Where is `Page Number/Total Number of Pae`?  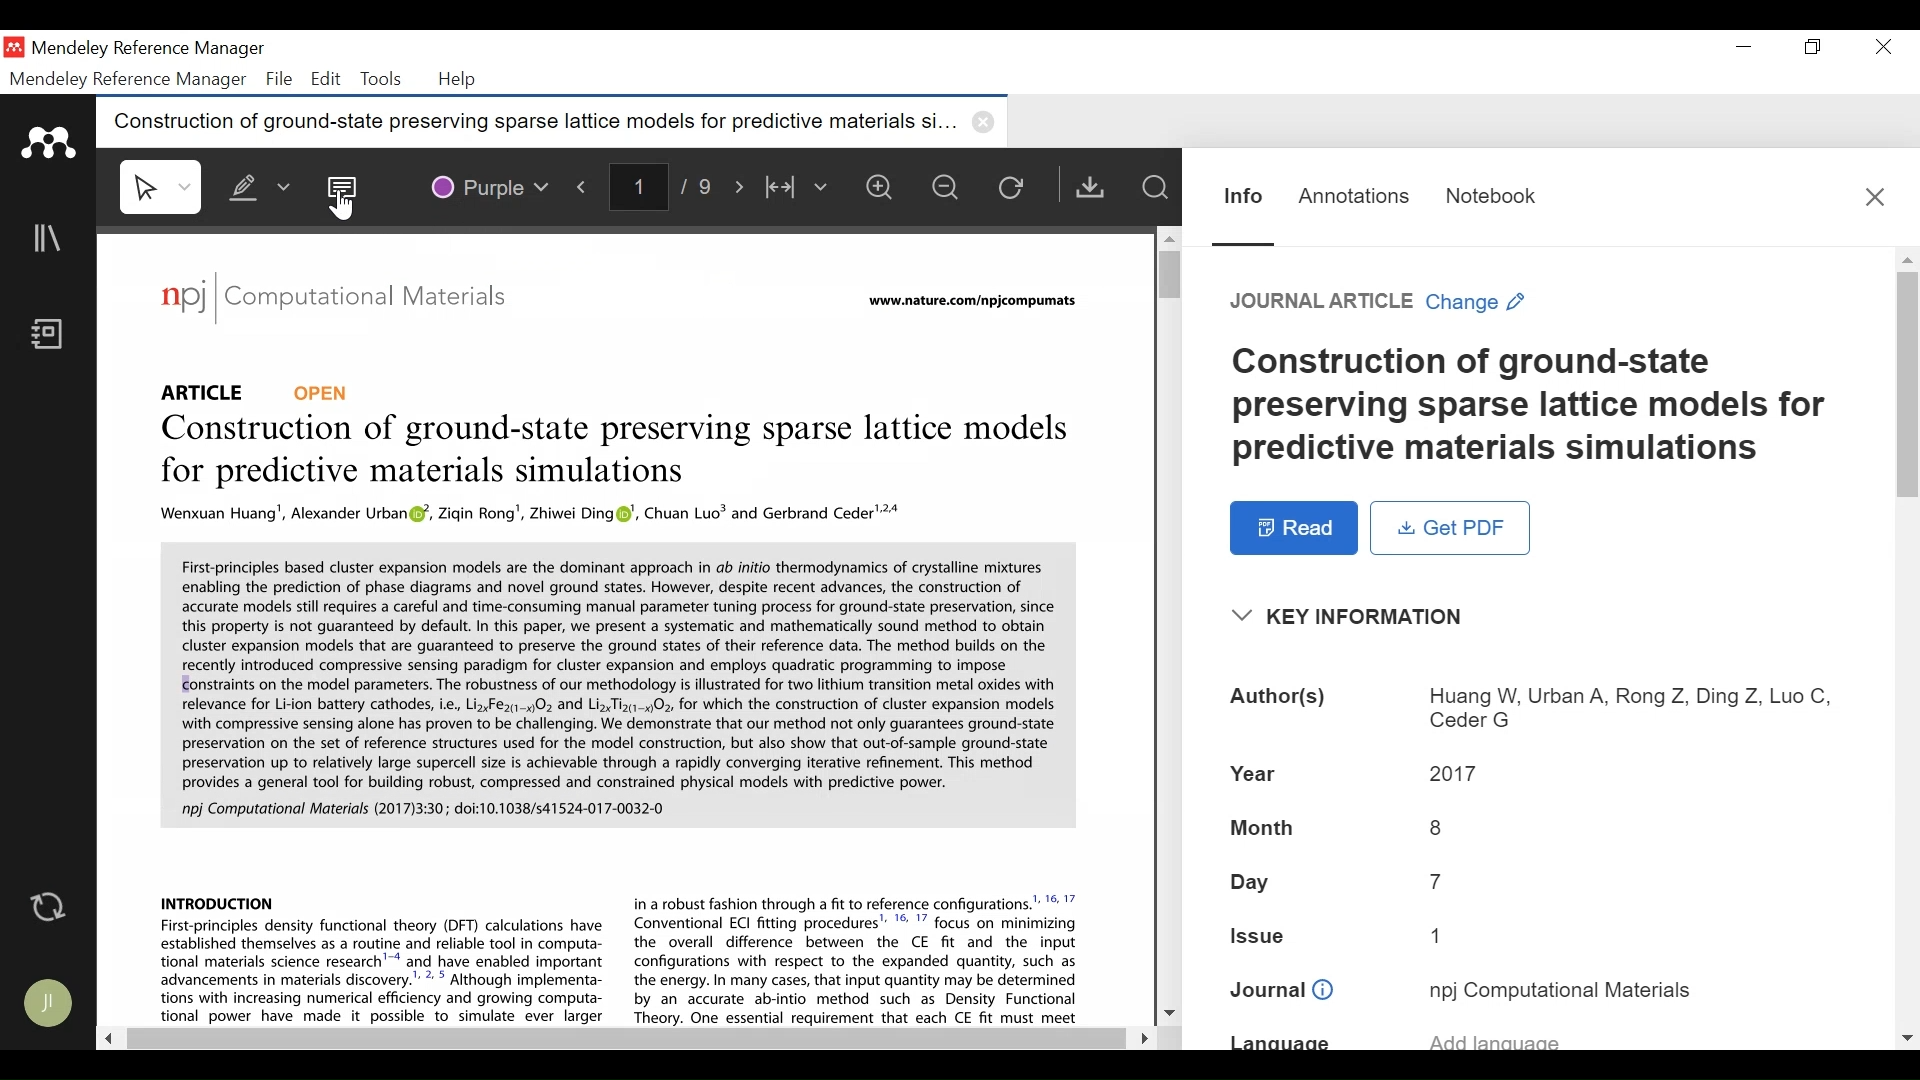
Page Number/Total Number of Pae is located at coordinates (665, 188).